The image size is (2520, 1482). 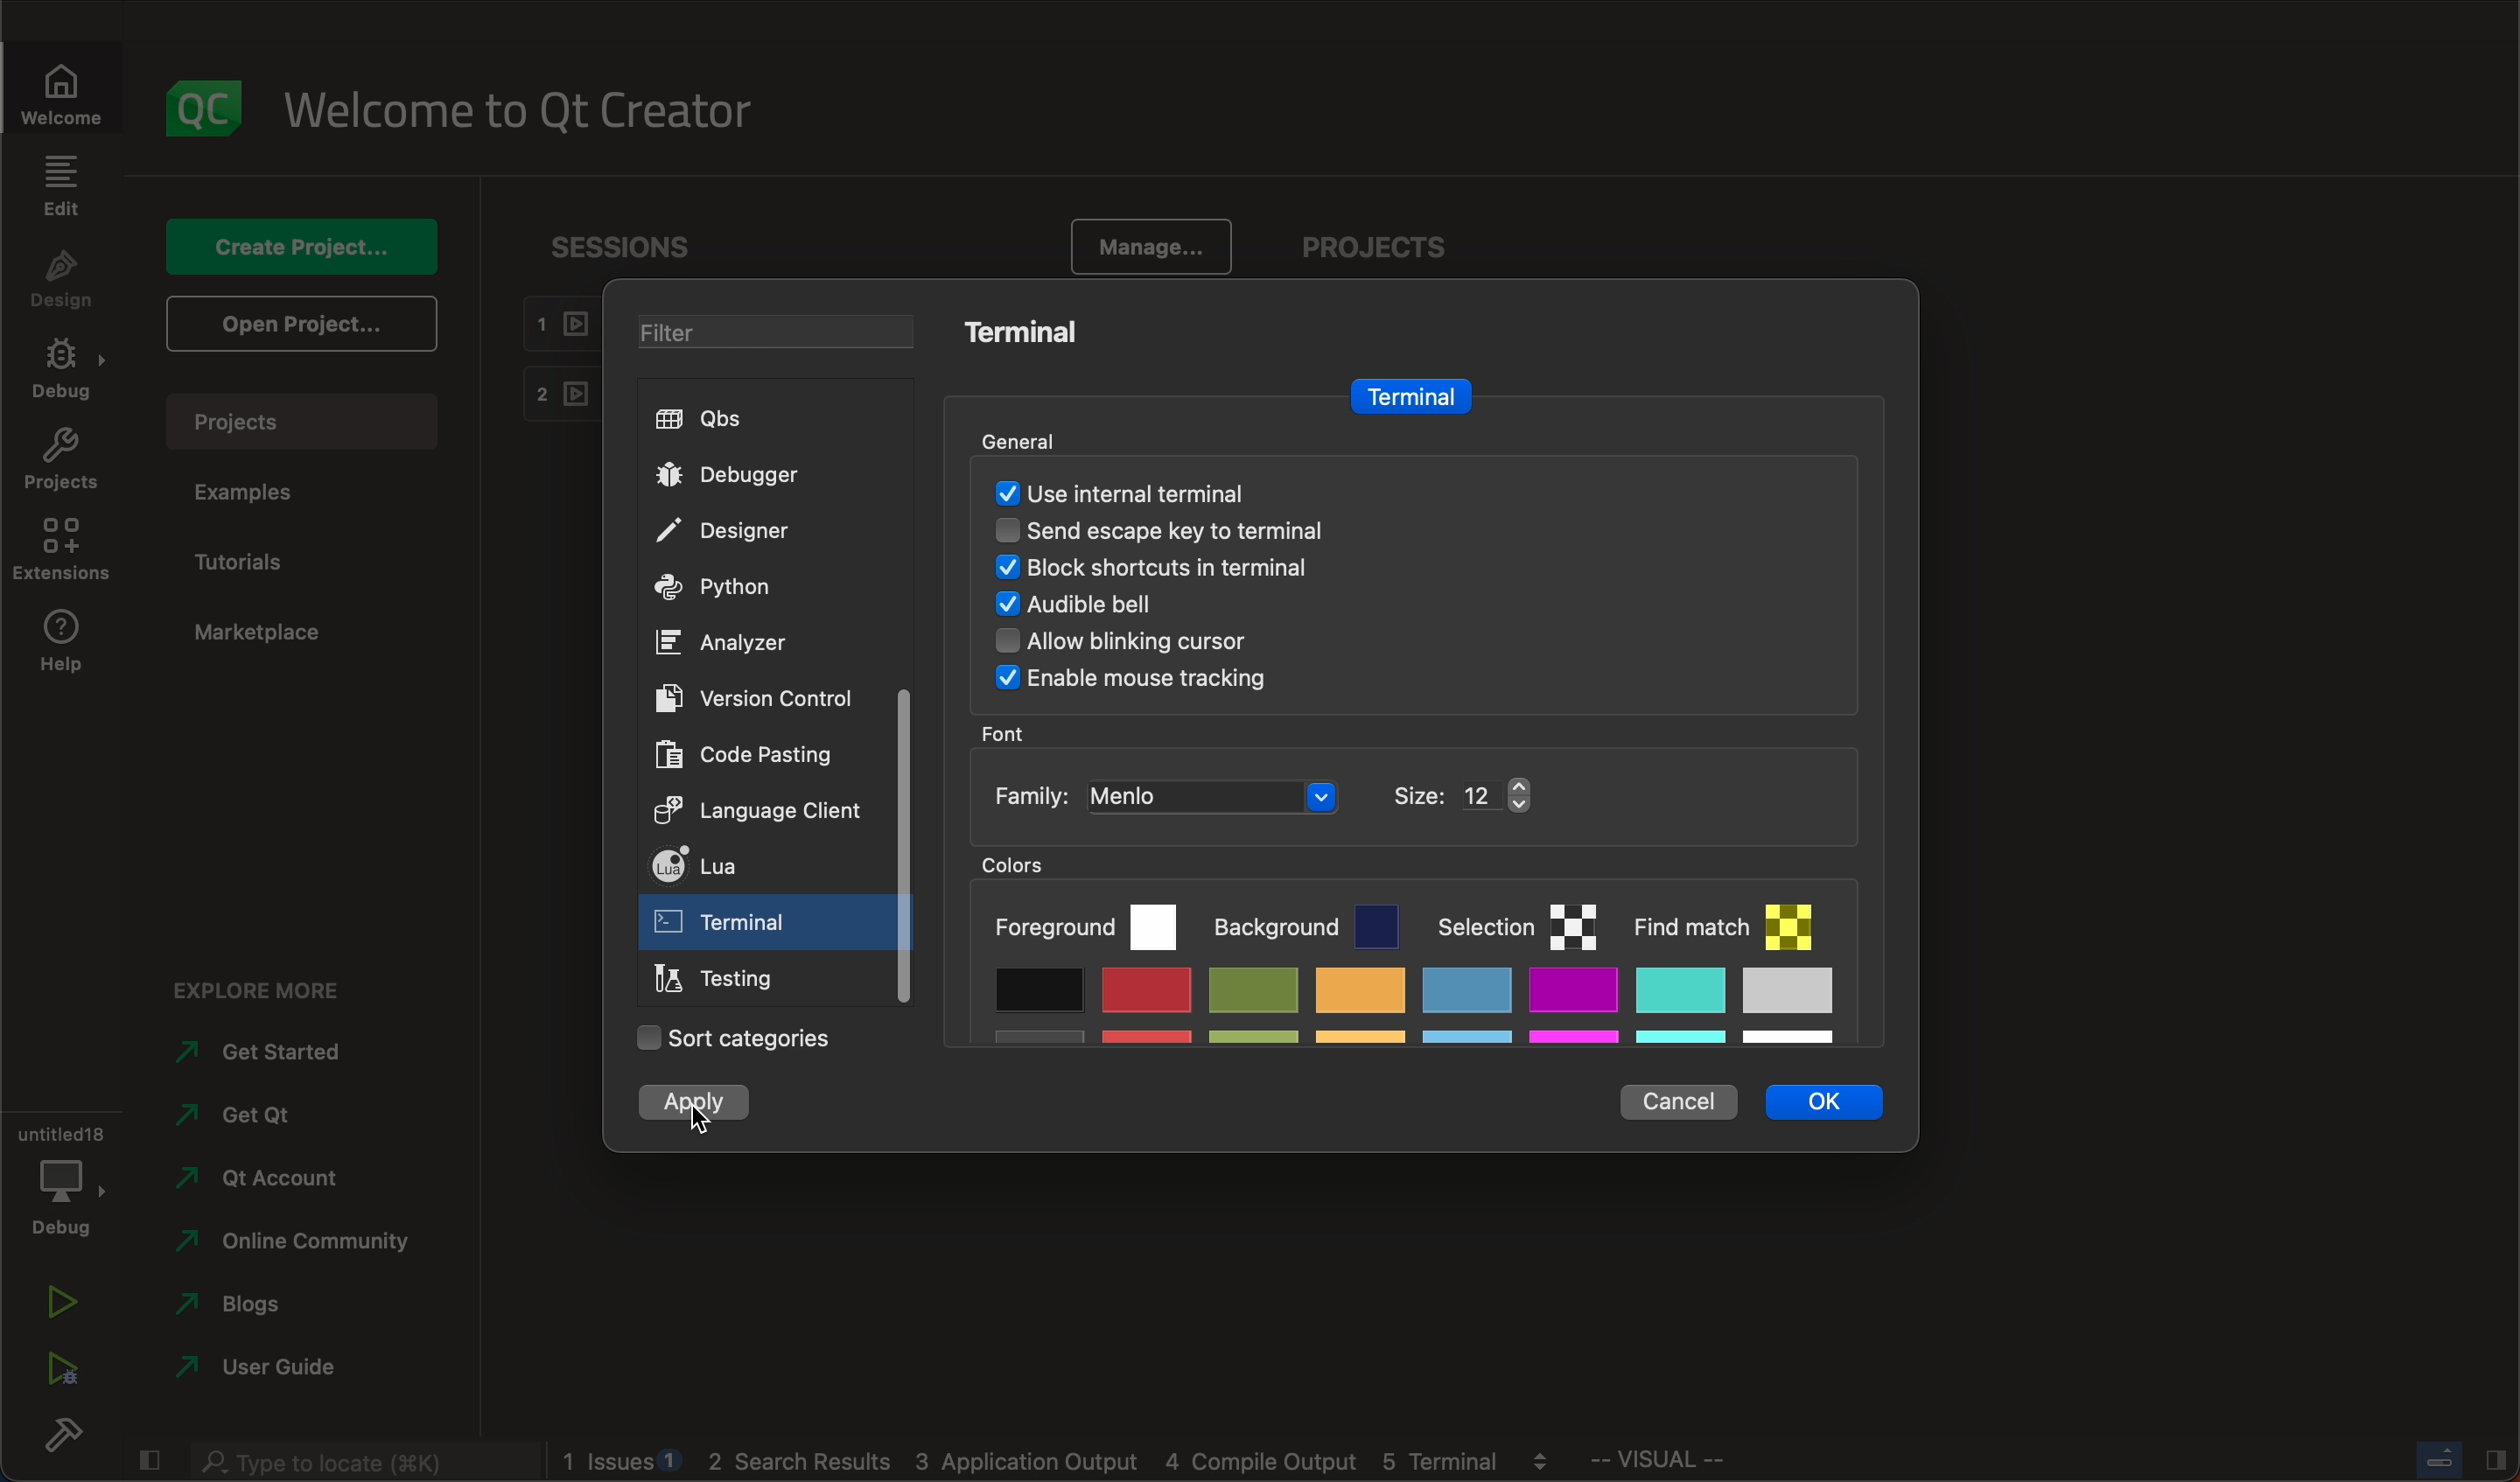 I want to click on on click , so click(x=730, y=928).